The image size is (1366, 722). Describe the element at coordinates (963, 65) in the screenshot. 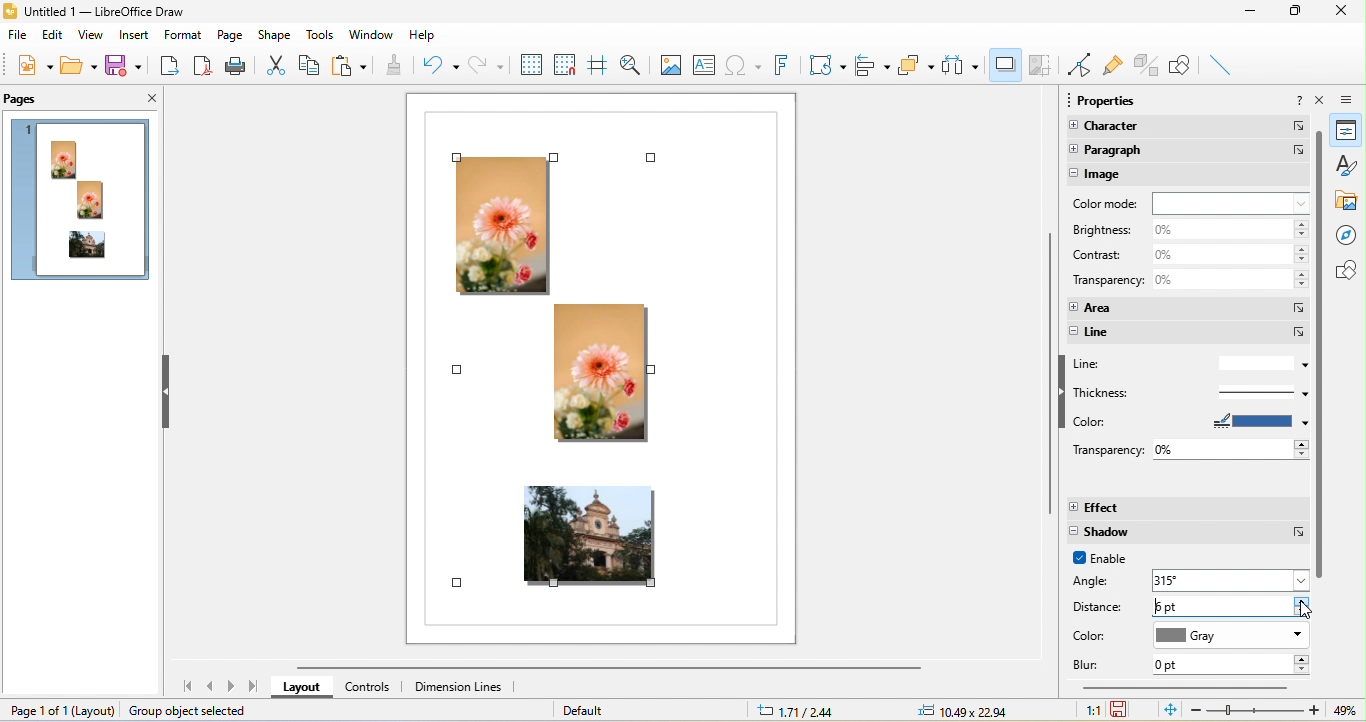

I see `select at least three object to distribute` at that location.